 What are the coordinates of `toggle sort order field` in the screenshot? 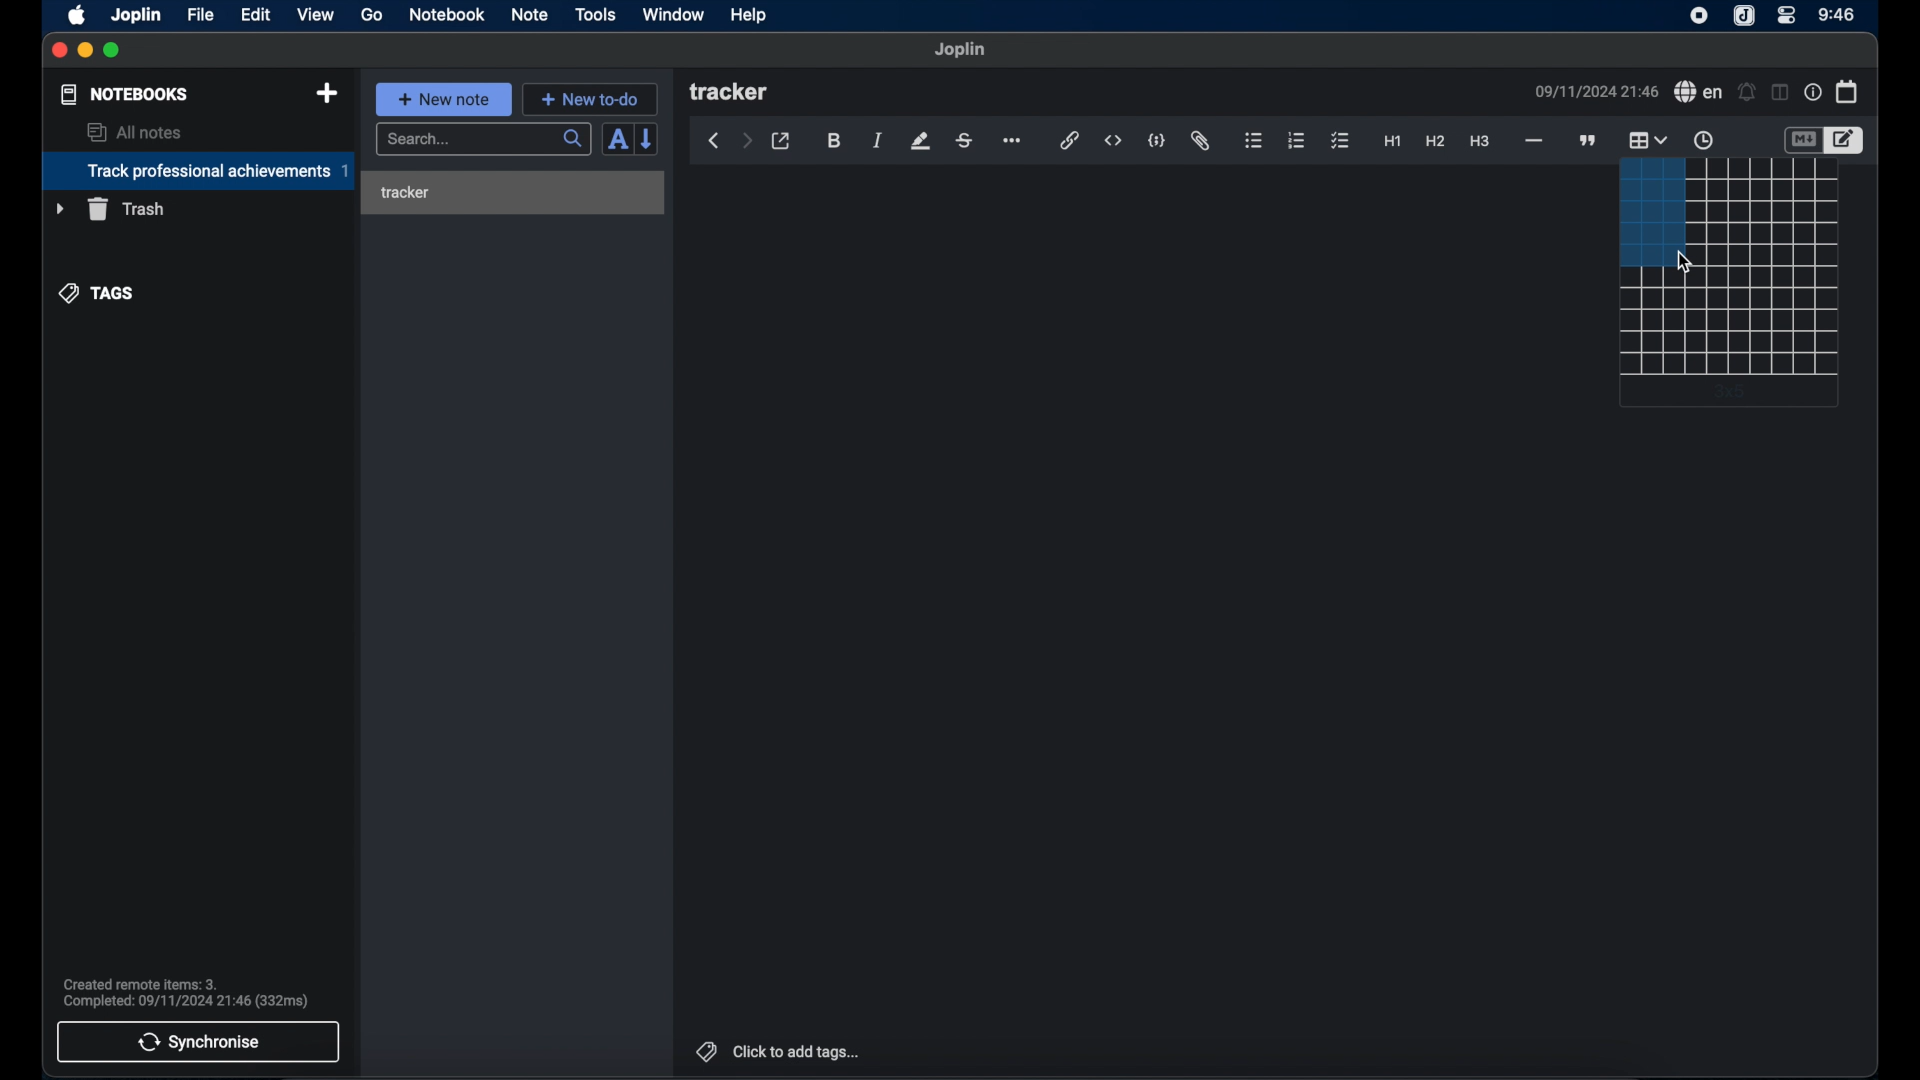 It's located at (615, 141).